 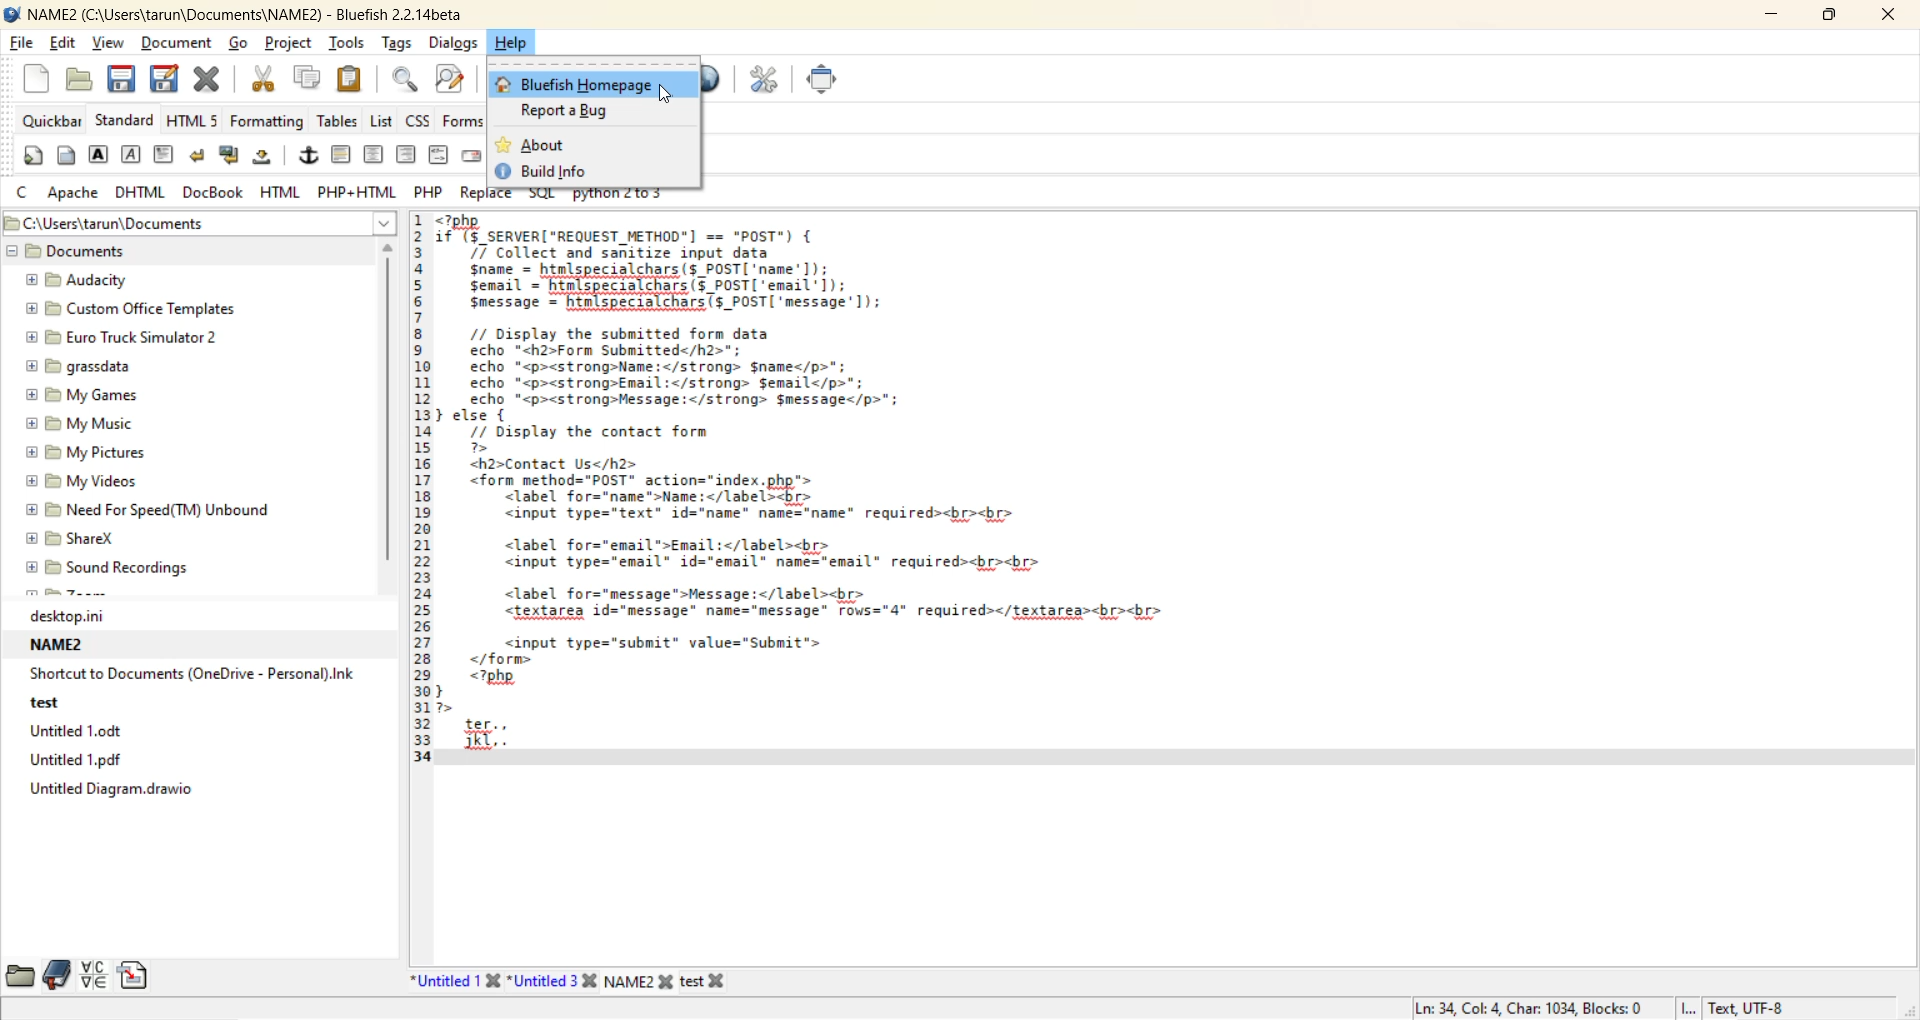 What do you see at coordinates (1514, 1005) in the screenshot?
I see `Ln: 34 Col 4 Char: 1034 Blocks: 0` at bounding box center [1514, 1005].